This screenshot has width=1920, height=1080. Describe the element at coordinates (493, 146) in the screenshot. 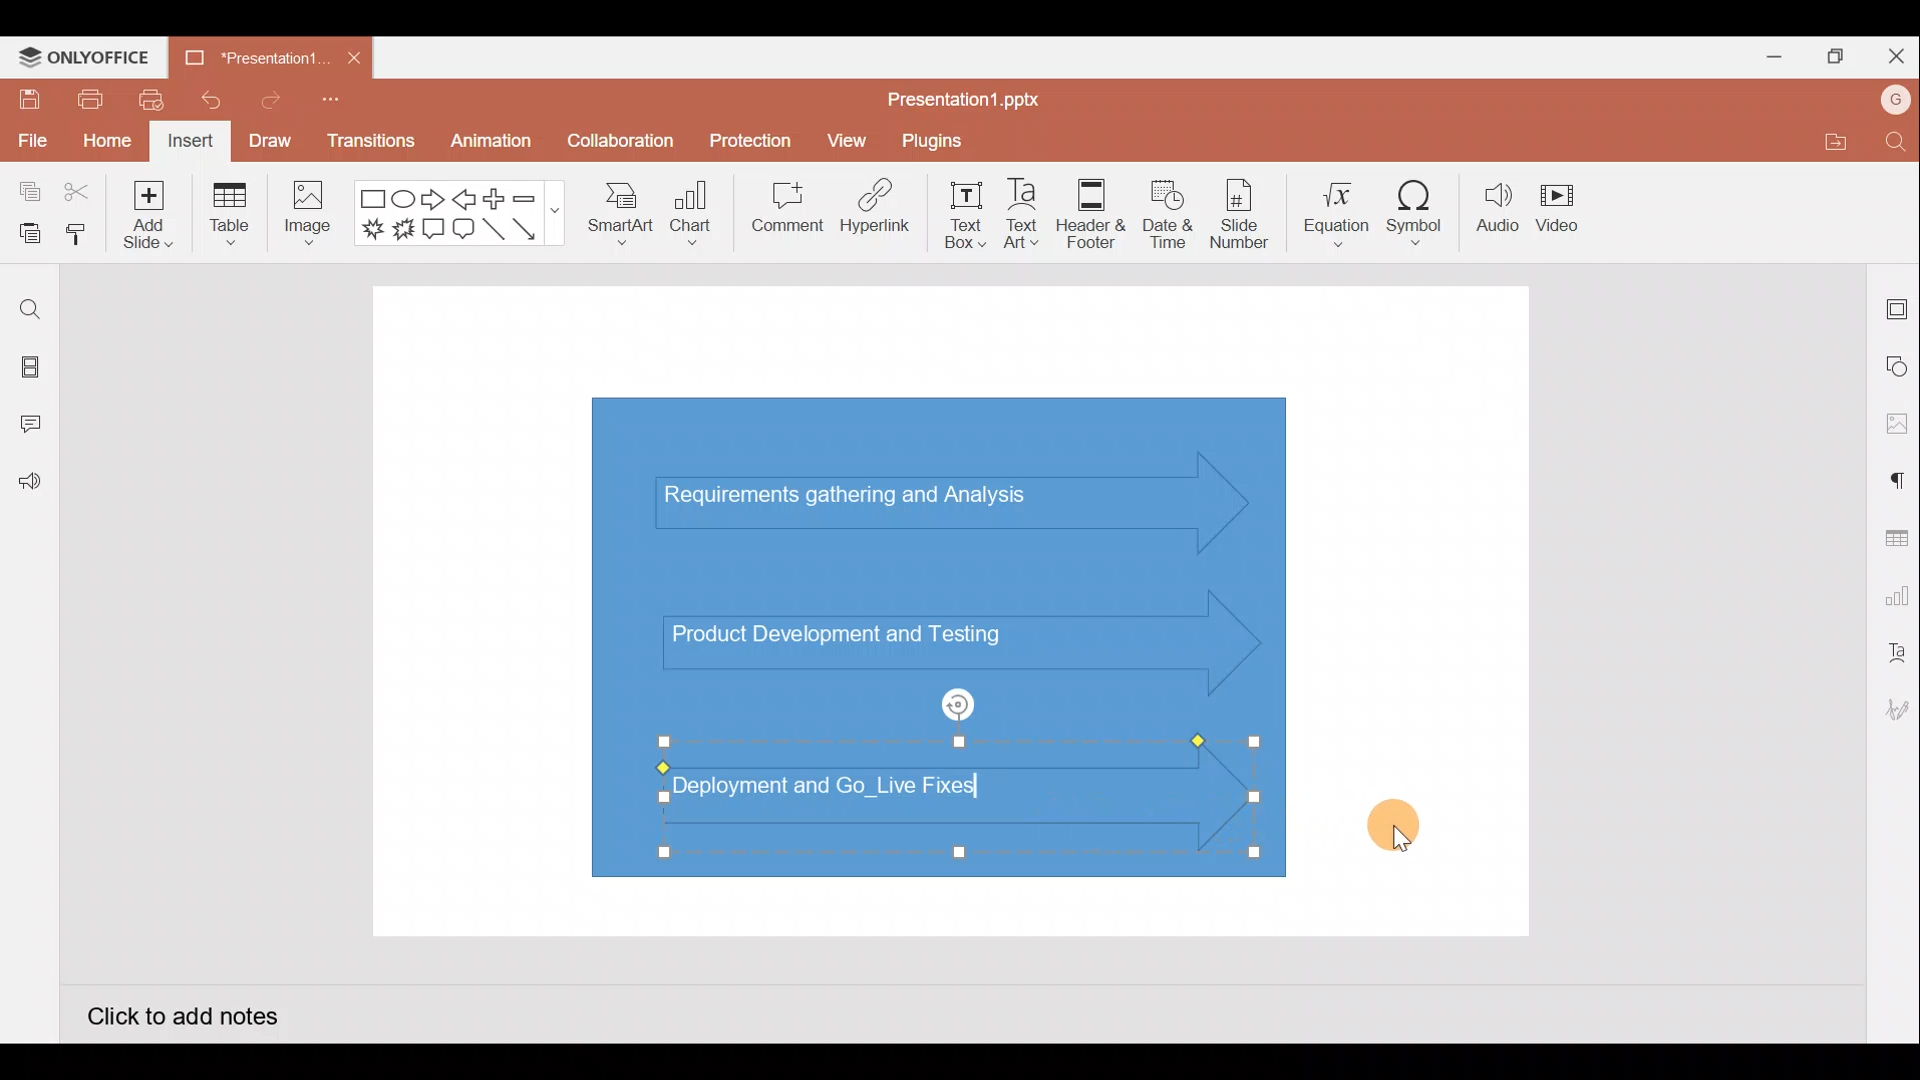

I see `Animation` at that location.